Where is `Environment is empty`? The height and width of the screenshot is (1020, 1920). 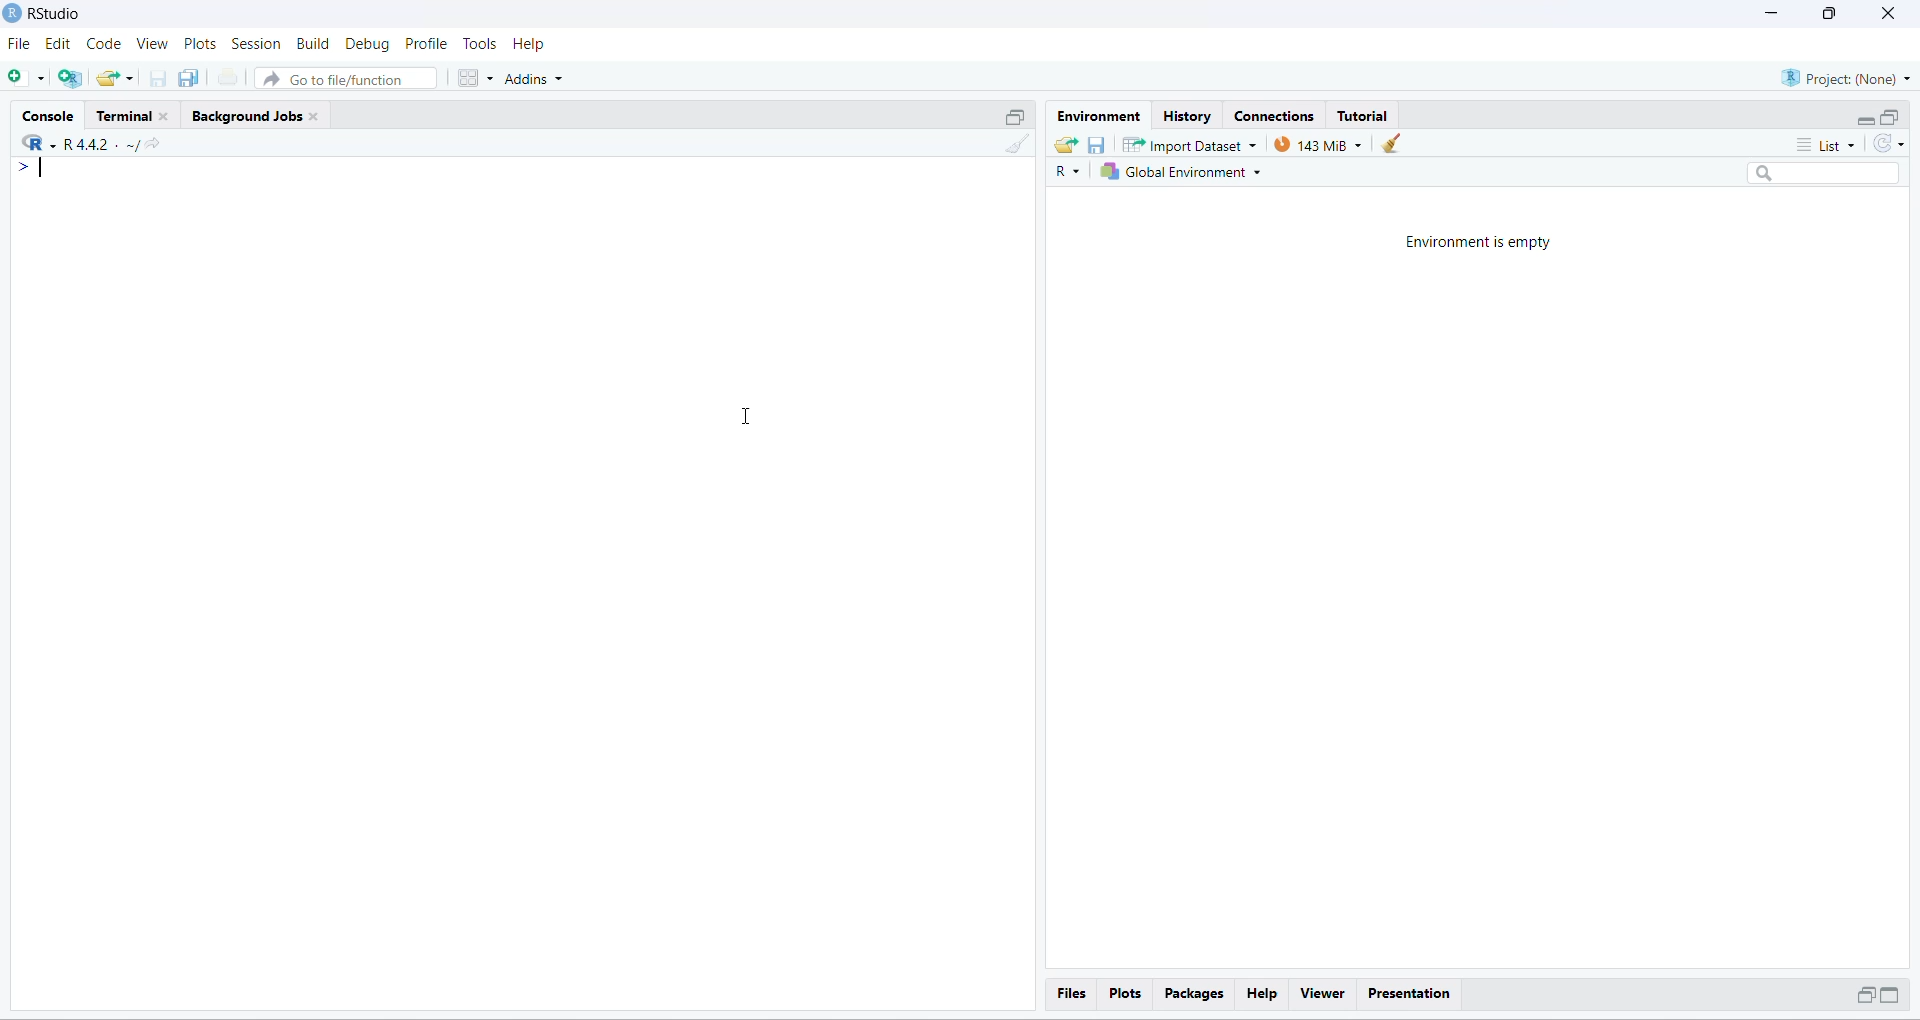
Environment is empty is located at coordinates (1479, 243).